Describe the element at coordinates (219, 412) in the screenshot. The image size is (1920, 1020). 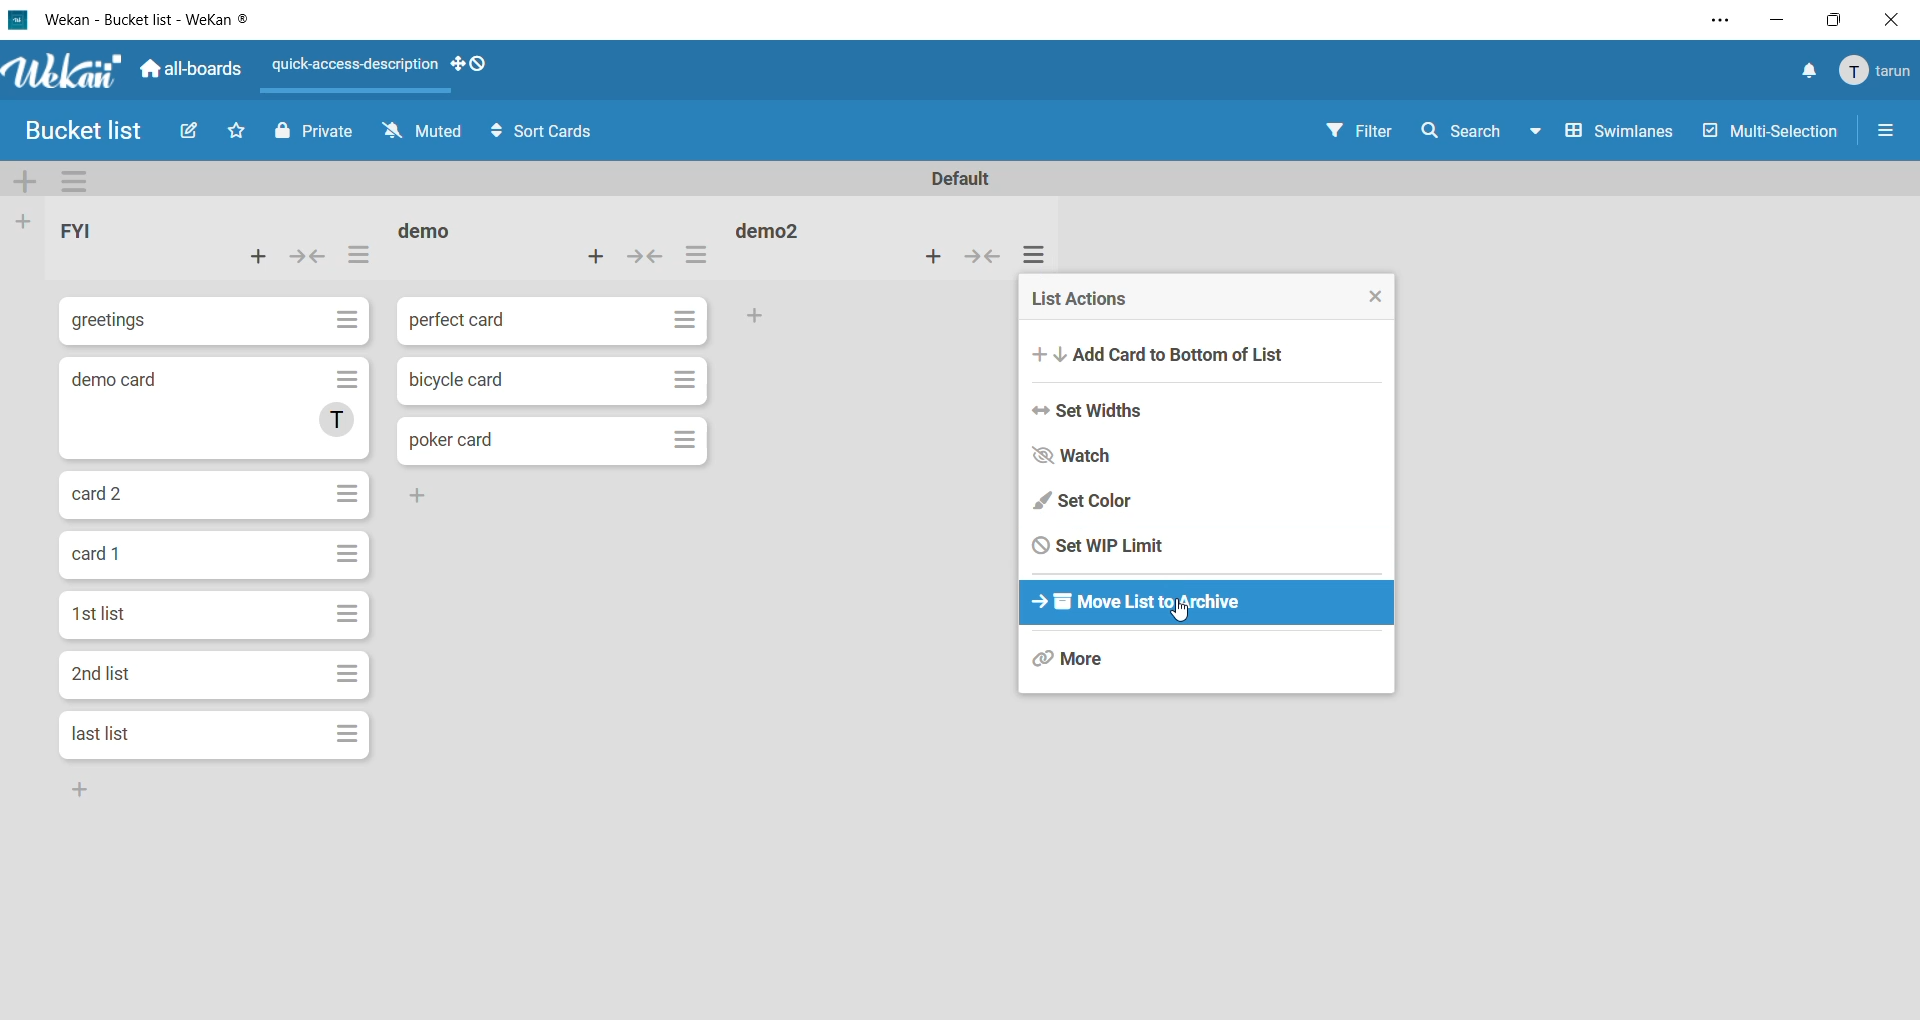
I see `cards` at that location.